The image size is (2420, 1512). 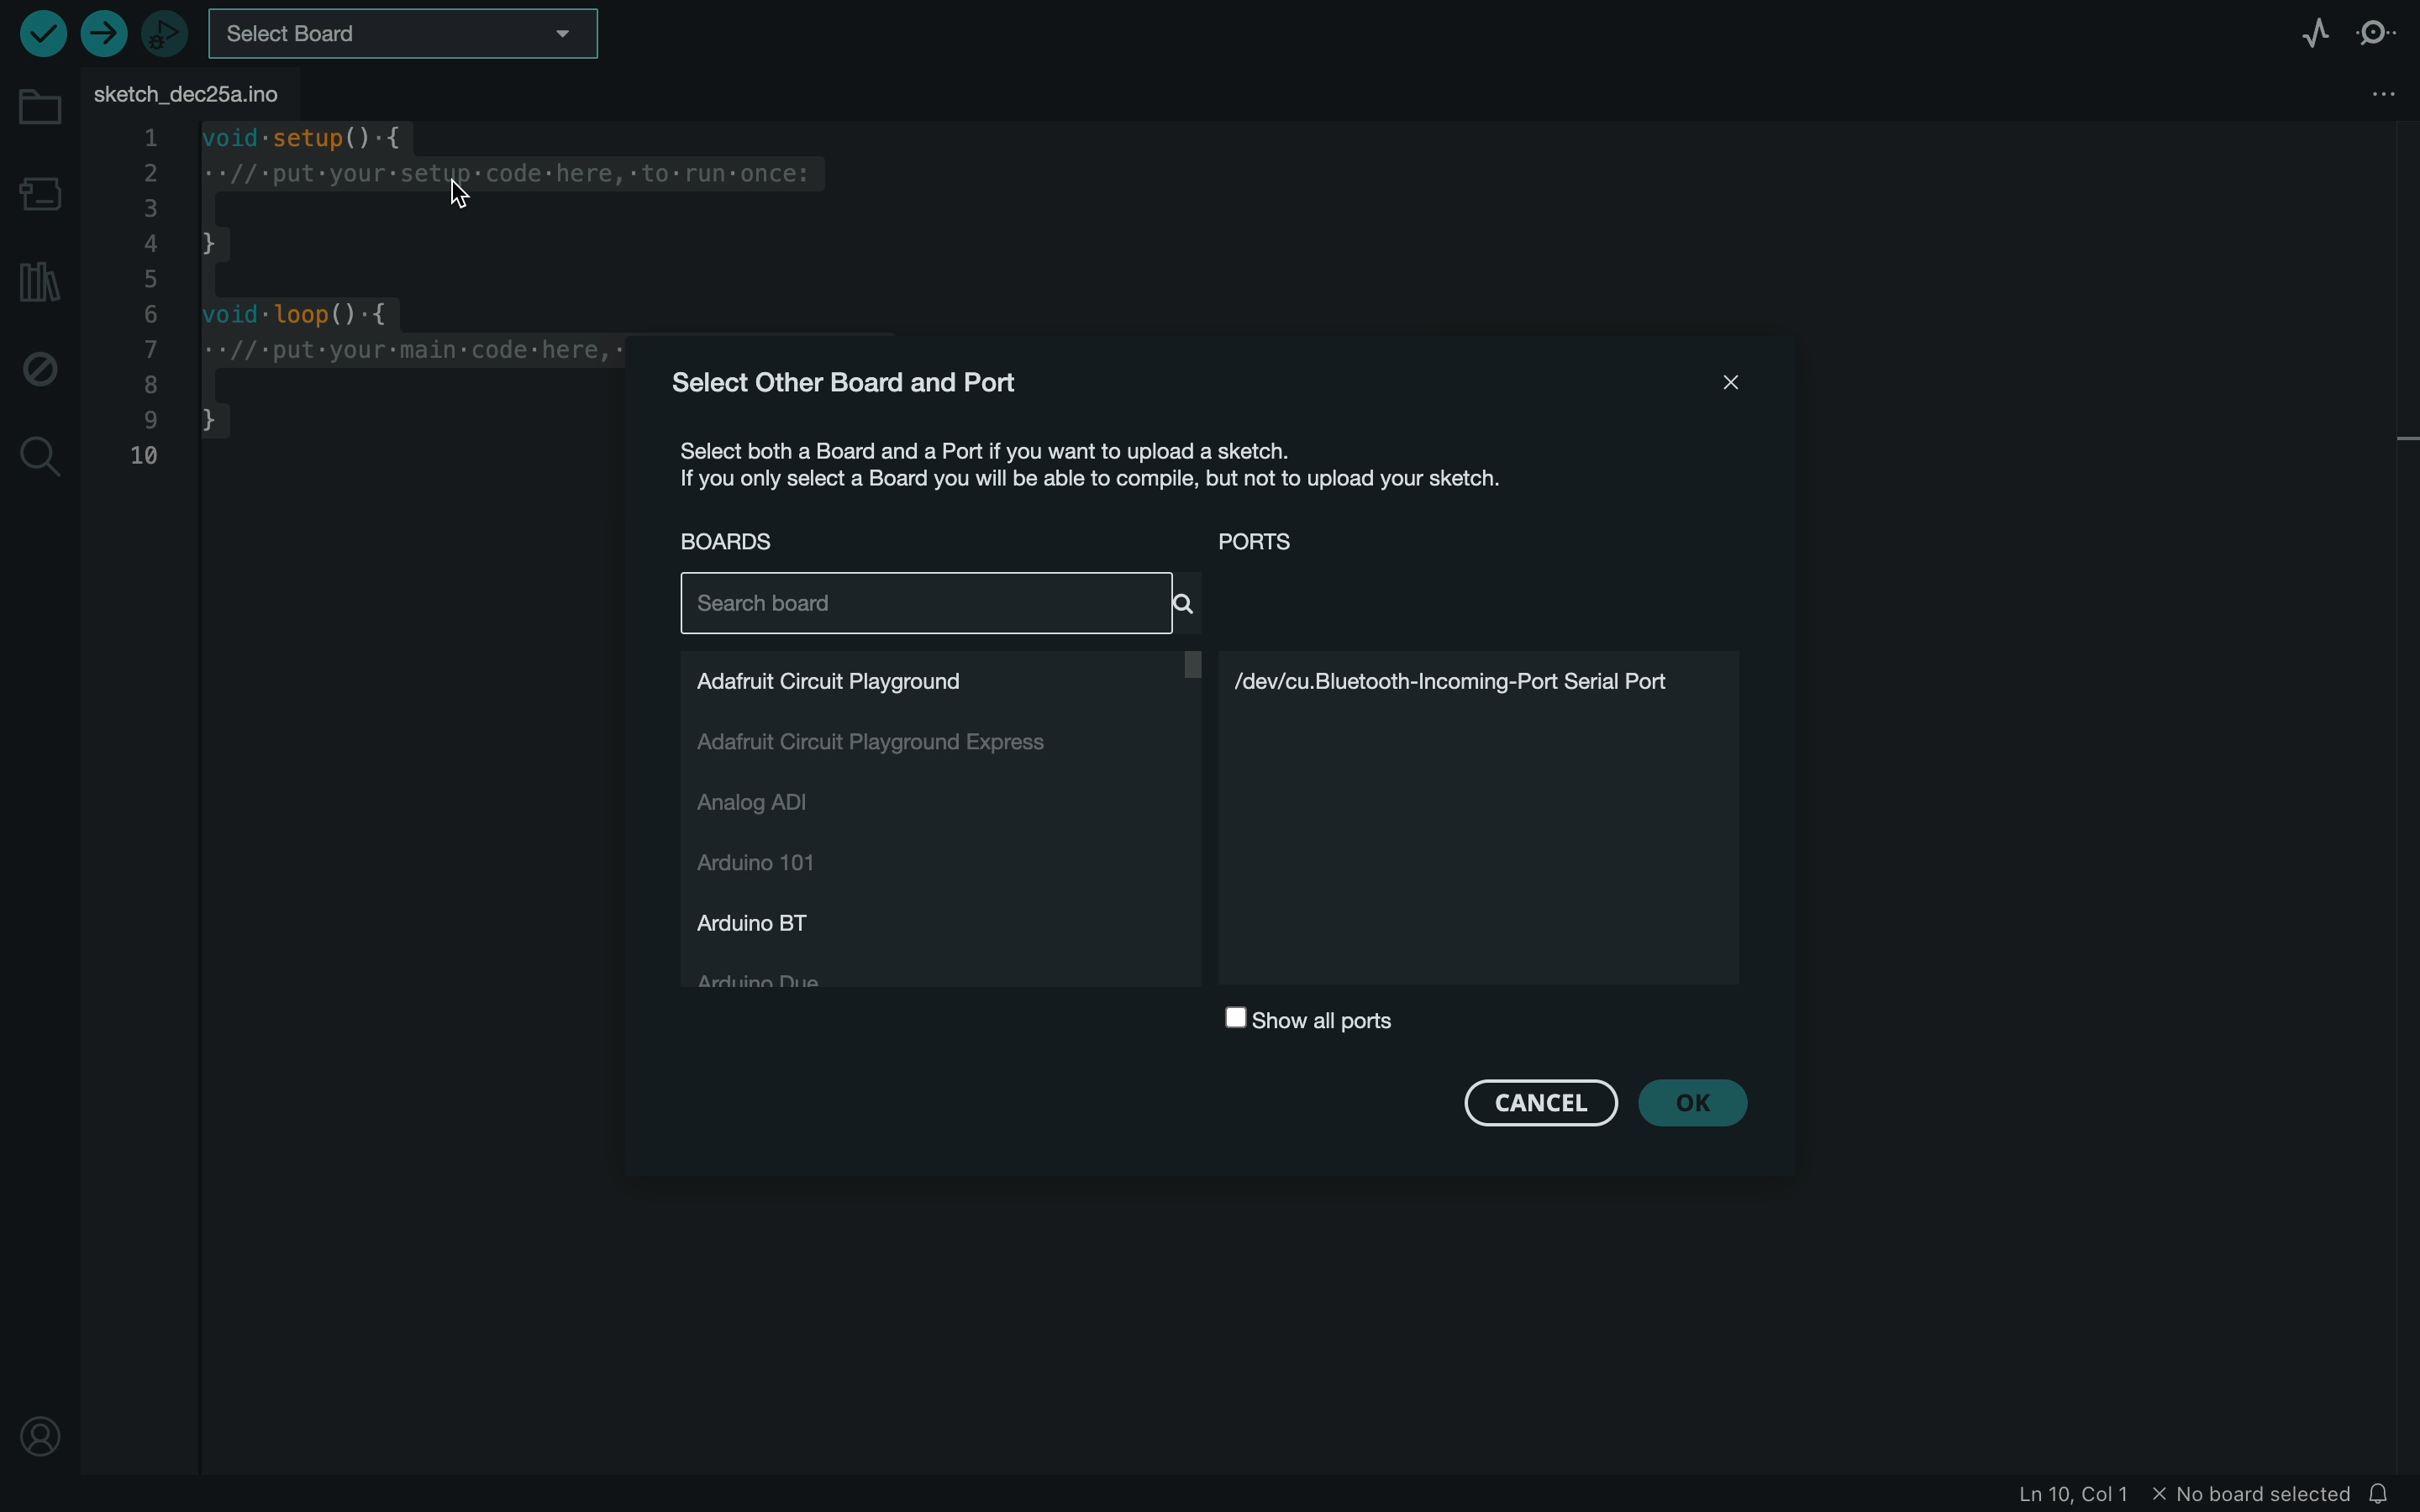 I want to click on connected board via ports, so click(x=1490, y=818).